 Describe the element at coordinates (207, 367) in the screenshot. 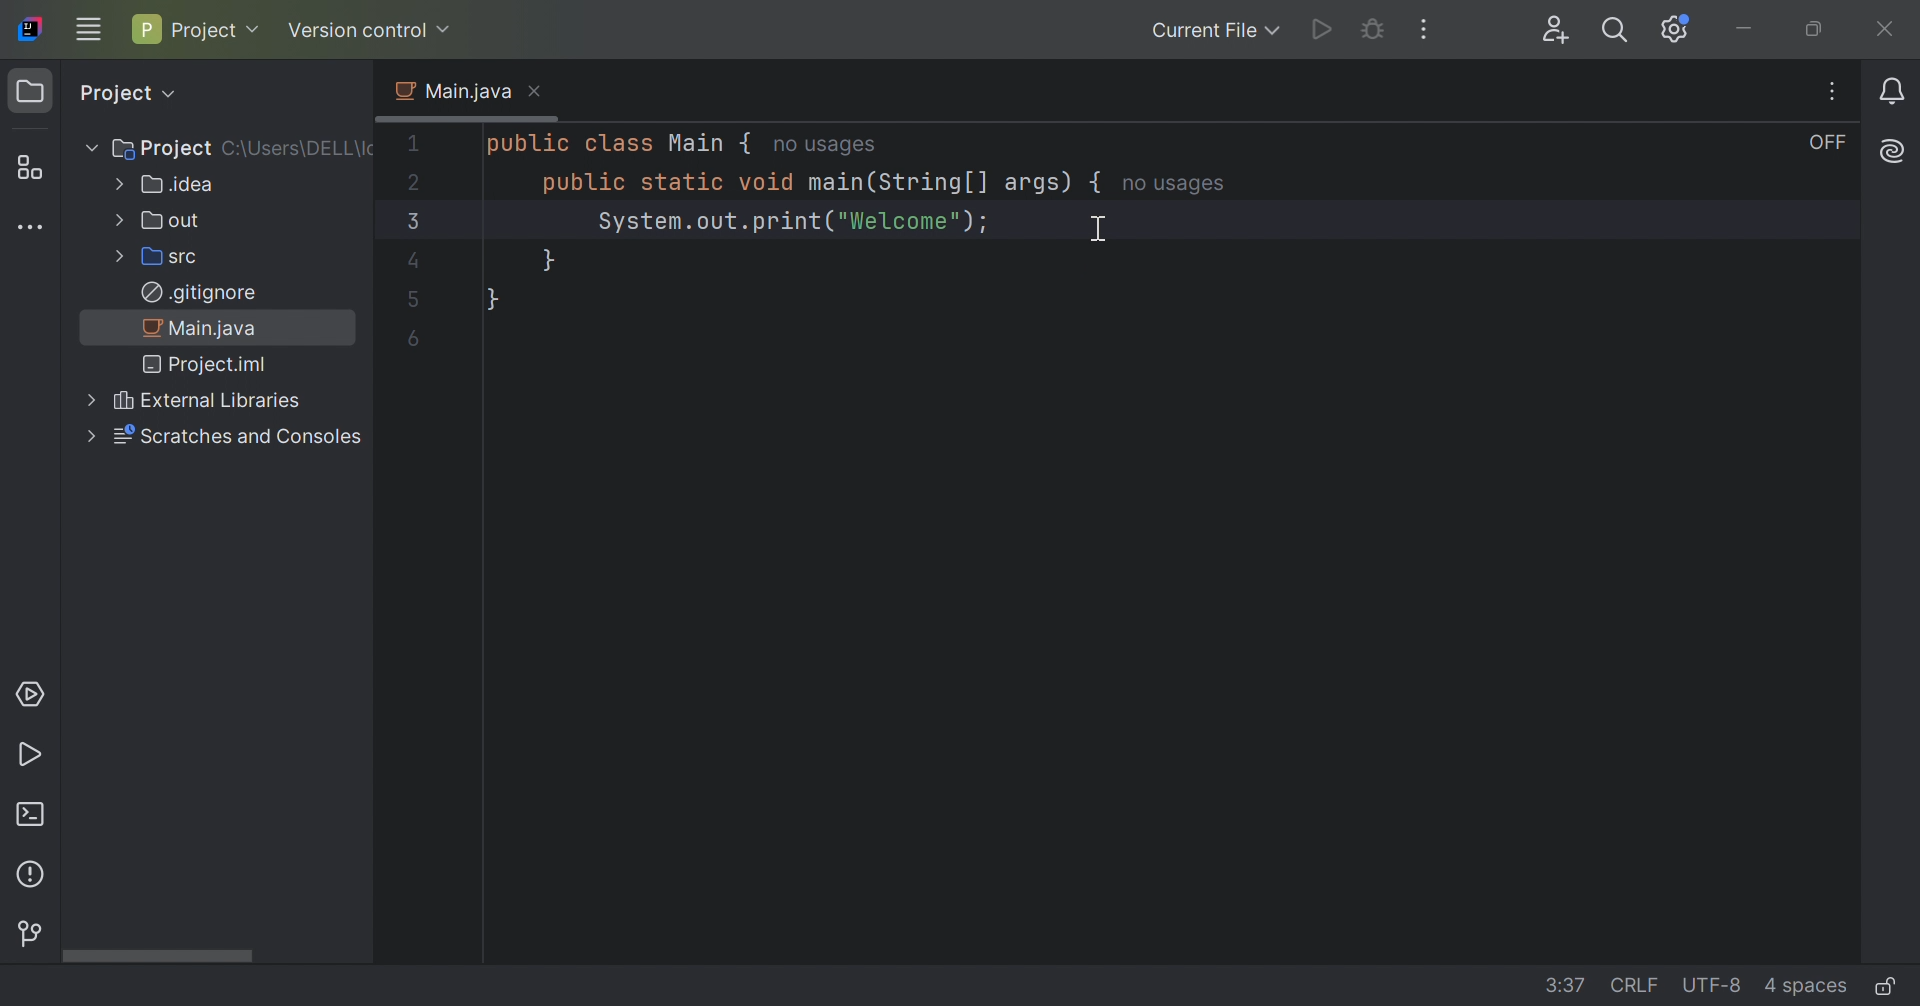

I see `Project.iml` at that location.